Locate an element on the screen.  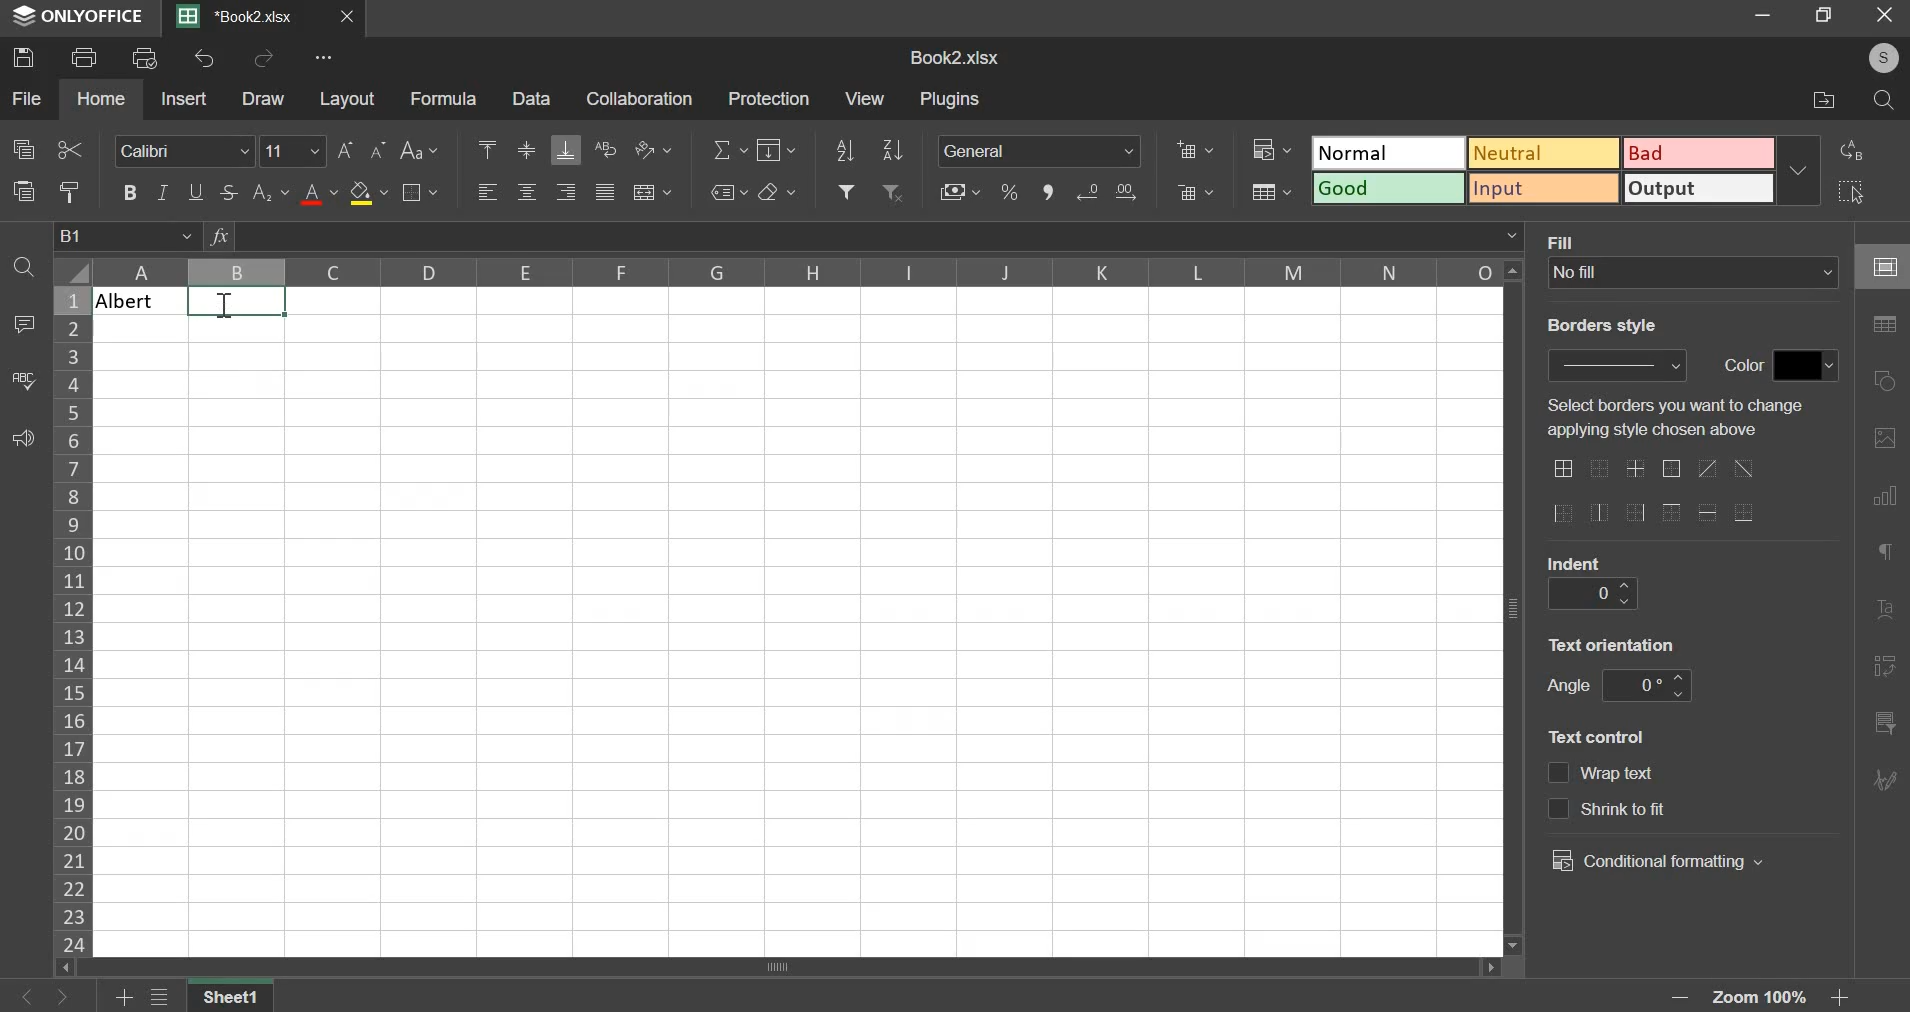
search is located at coordinates (1879, 98).